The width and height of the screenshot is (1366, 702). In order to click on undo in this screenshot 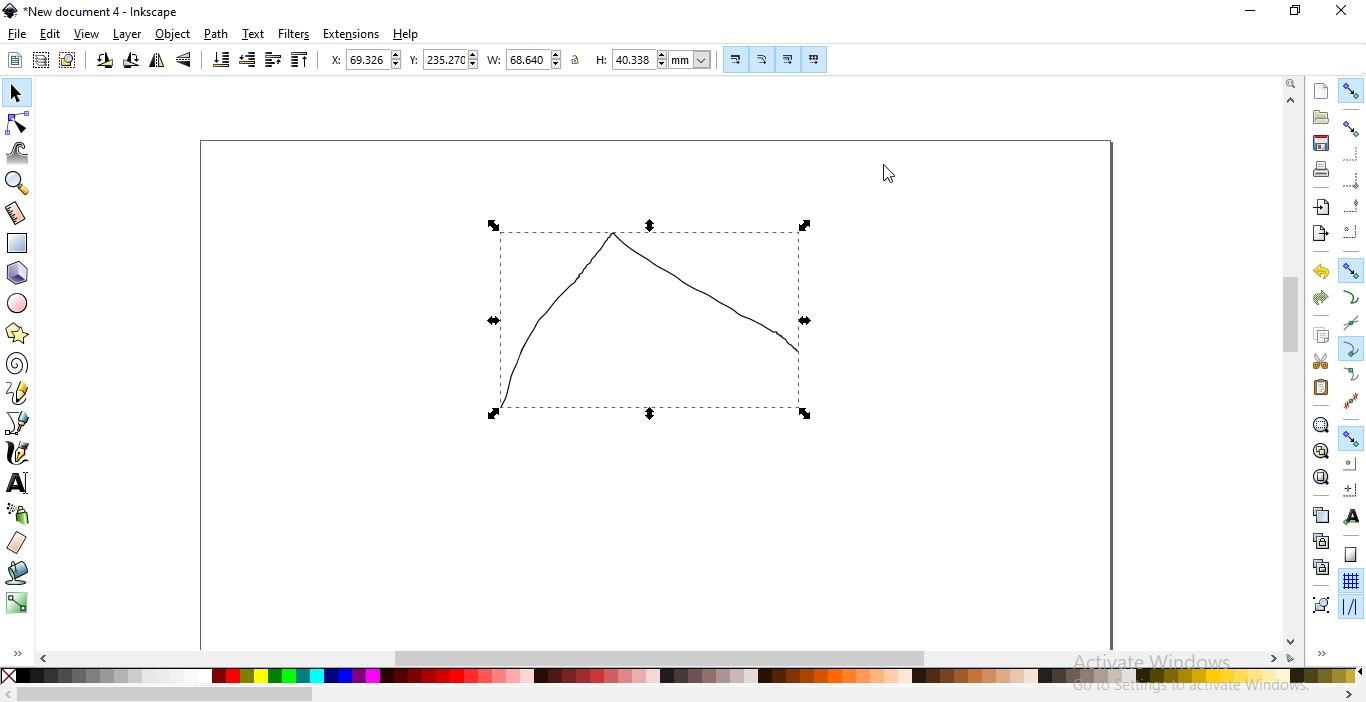, I will do `click(1320, 270)`.